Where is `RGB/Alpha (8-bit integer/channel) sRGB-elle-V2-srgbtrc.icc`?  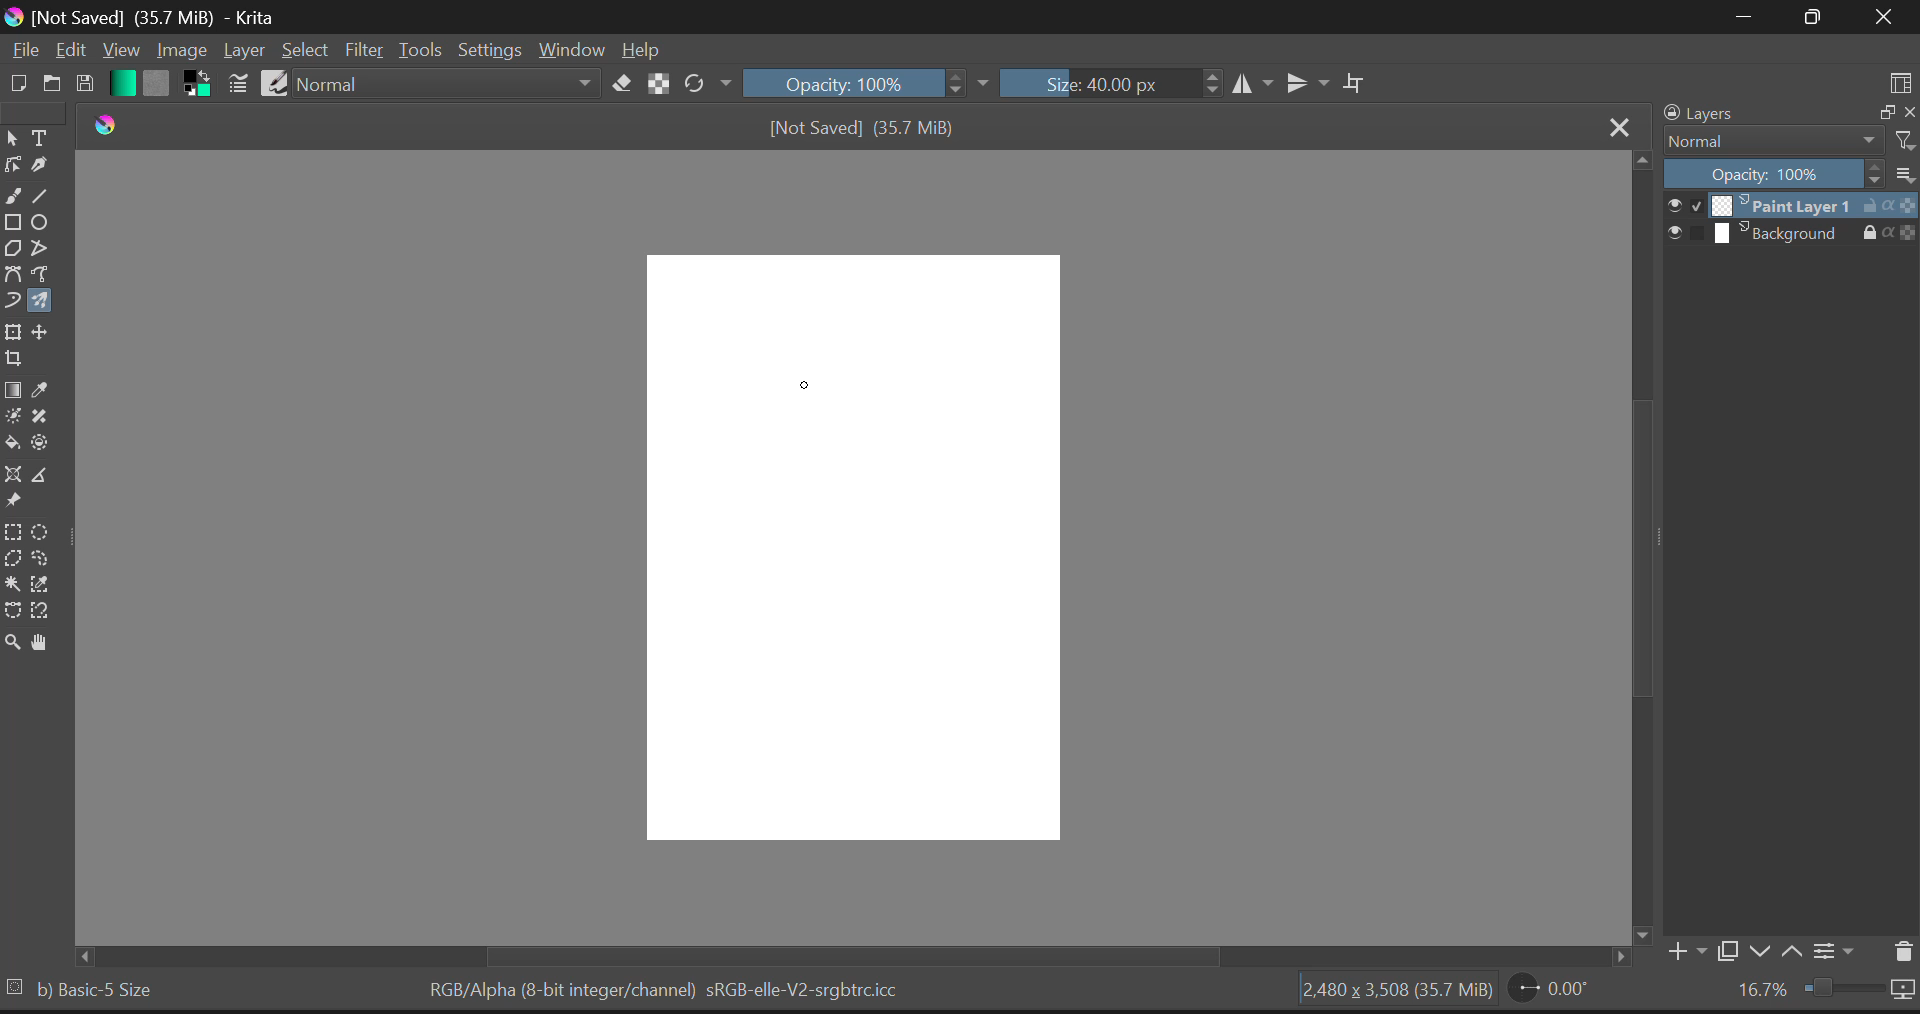 RGB/Alpha (8-bit integer/channel) sRGB-elle-V2-srgbtrc.icc is located at coordinates (664, 990).